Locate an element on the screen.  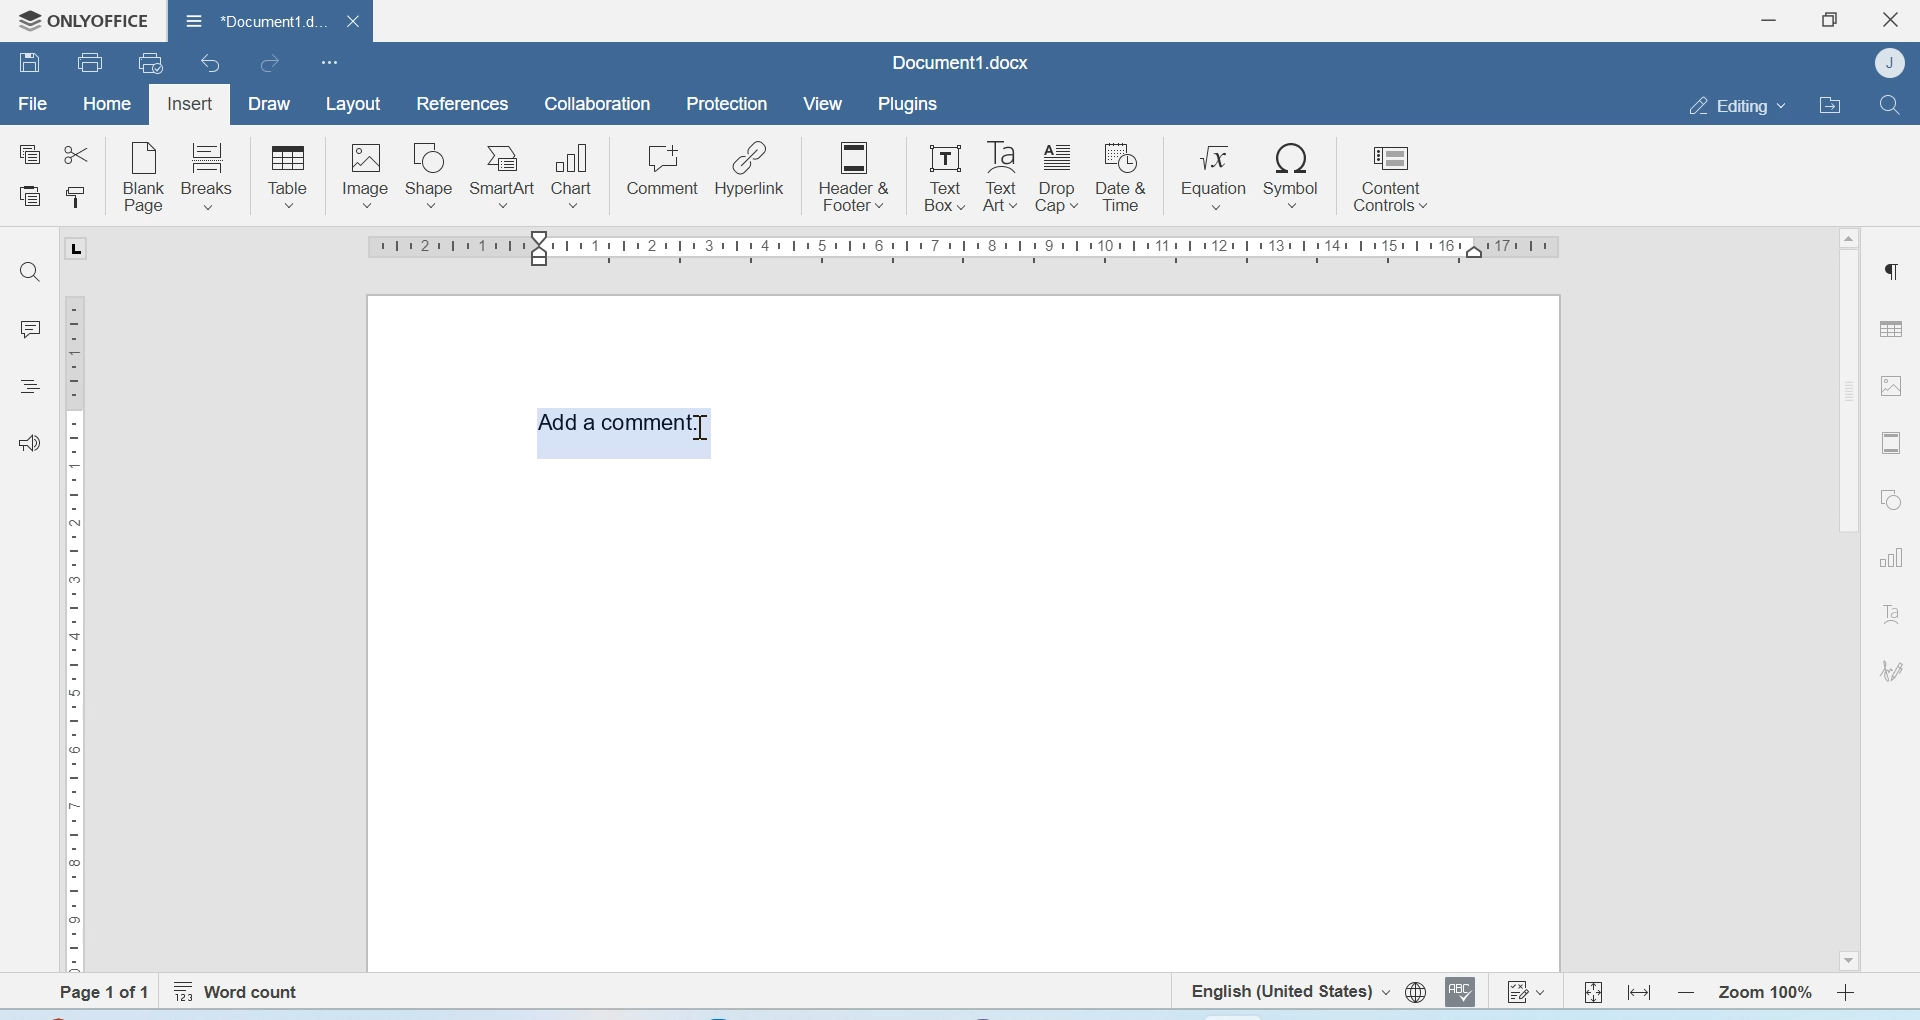
Layout is located at coordinates (352, 105).